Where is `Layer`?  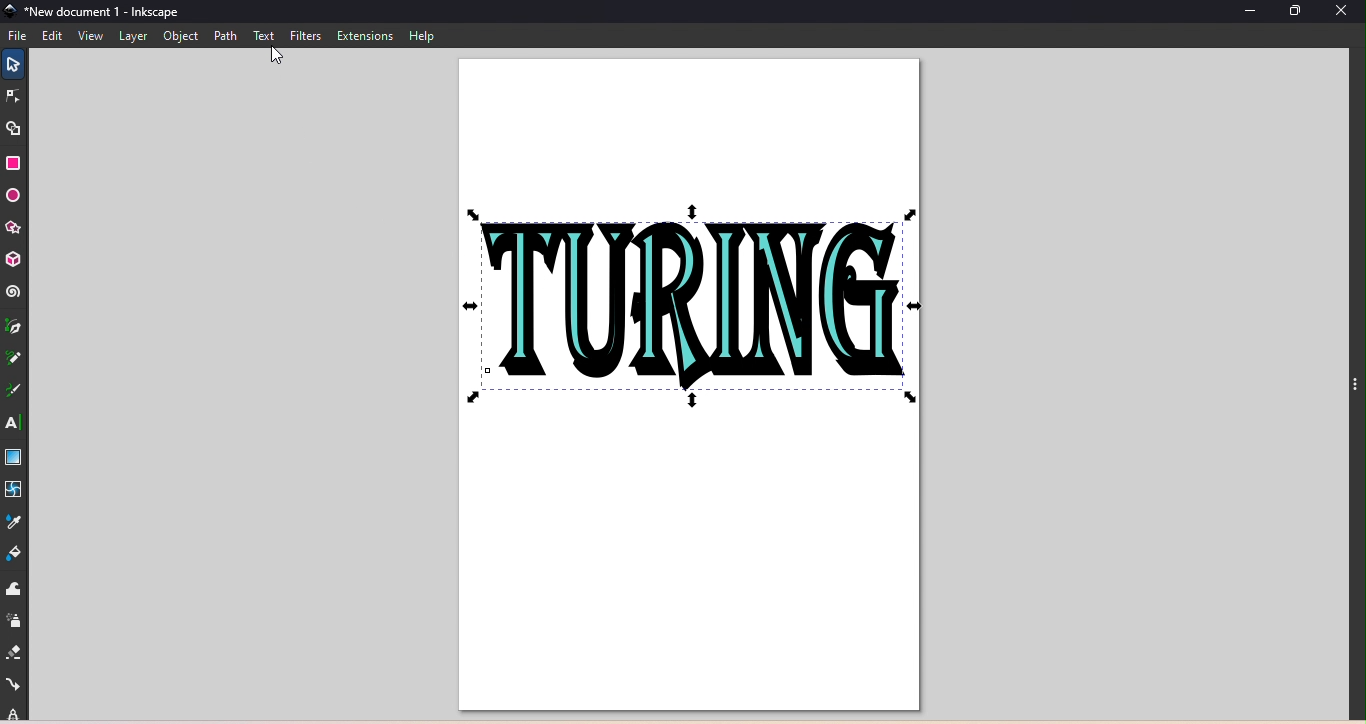
Layer is located at coordinates (135, 38).